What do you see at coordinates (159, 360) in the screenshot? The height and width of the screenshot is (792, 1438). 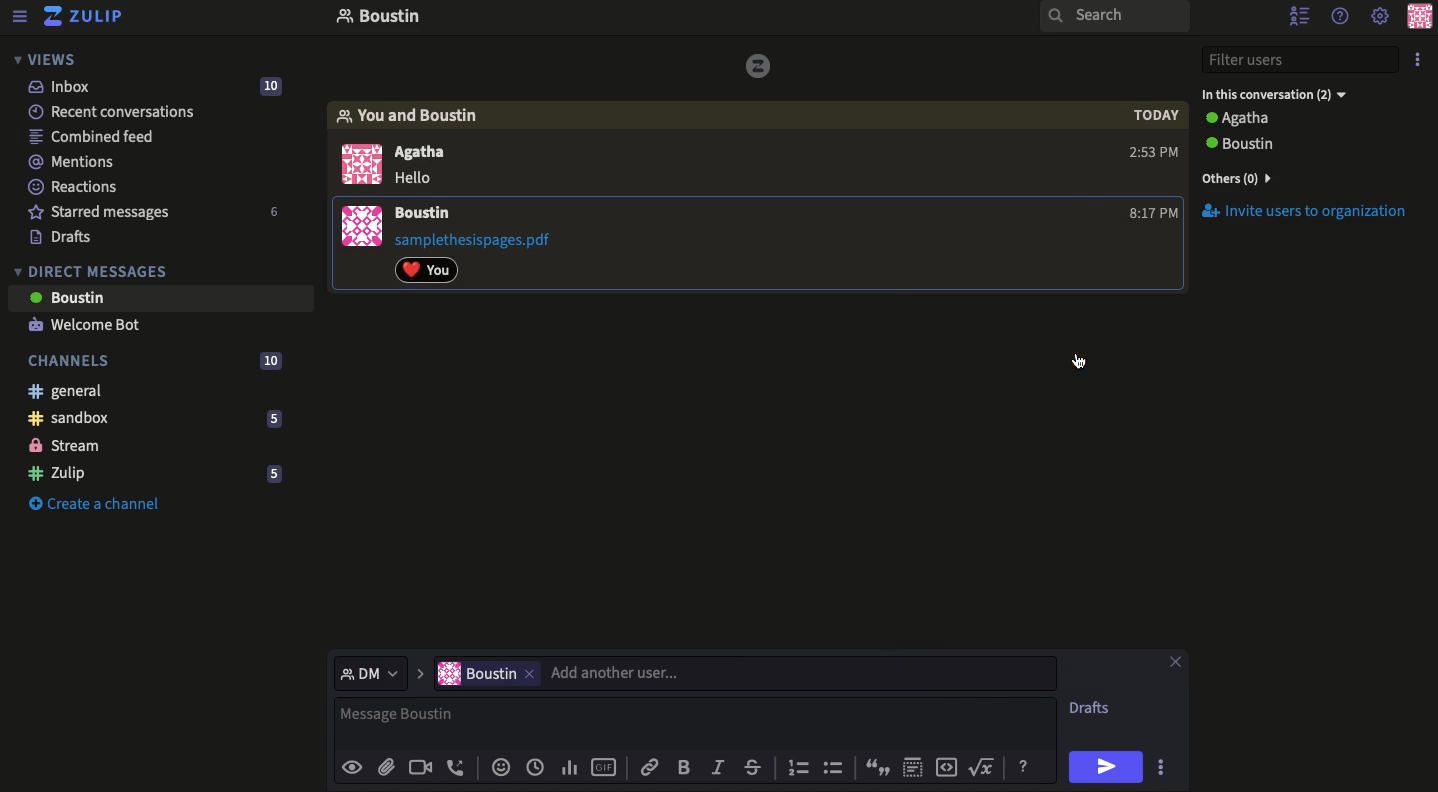 I see `Channels` at bounding box center [159, 360].